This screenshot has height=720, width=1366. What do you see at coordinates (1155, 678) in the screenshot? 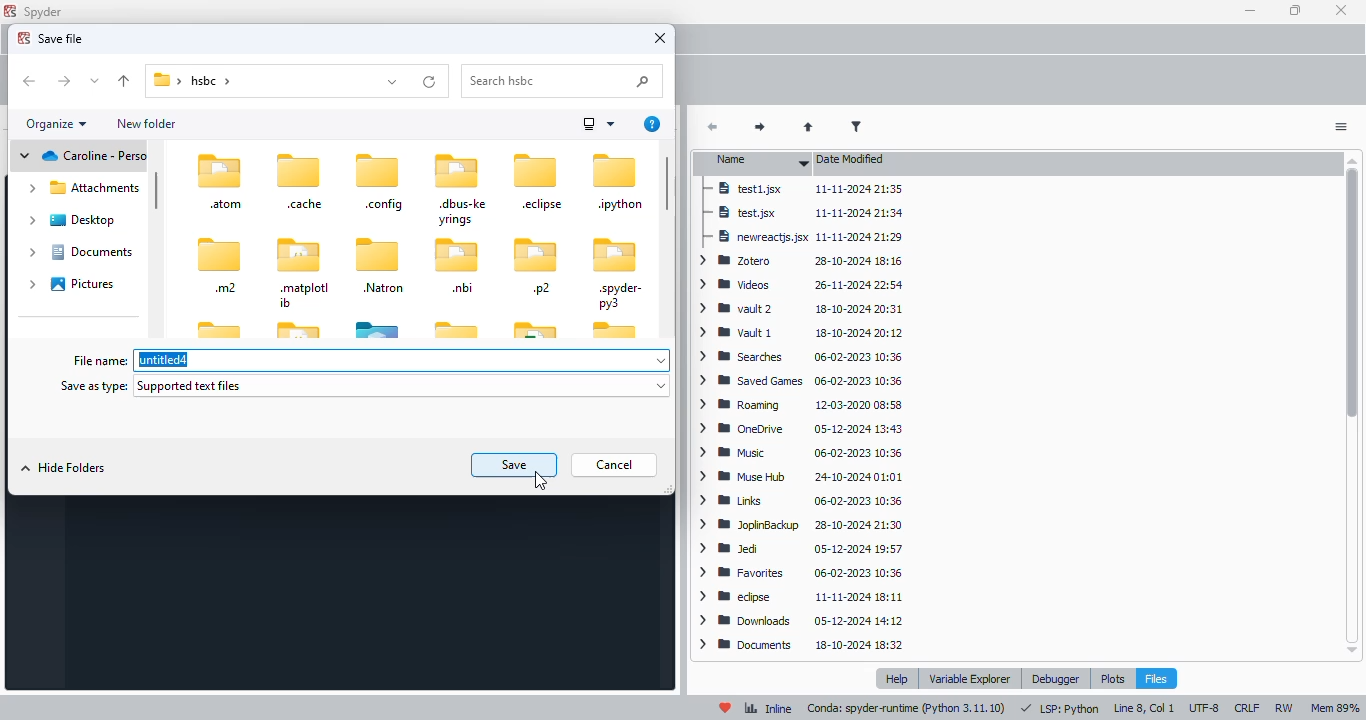
I see `files` at bounding box center [1155, 678].